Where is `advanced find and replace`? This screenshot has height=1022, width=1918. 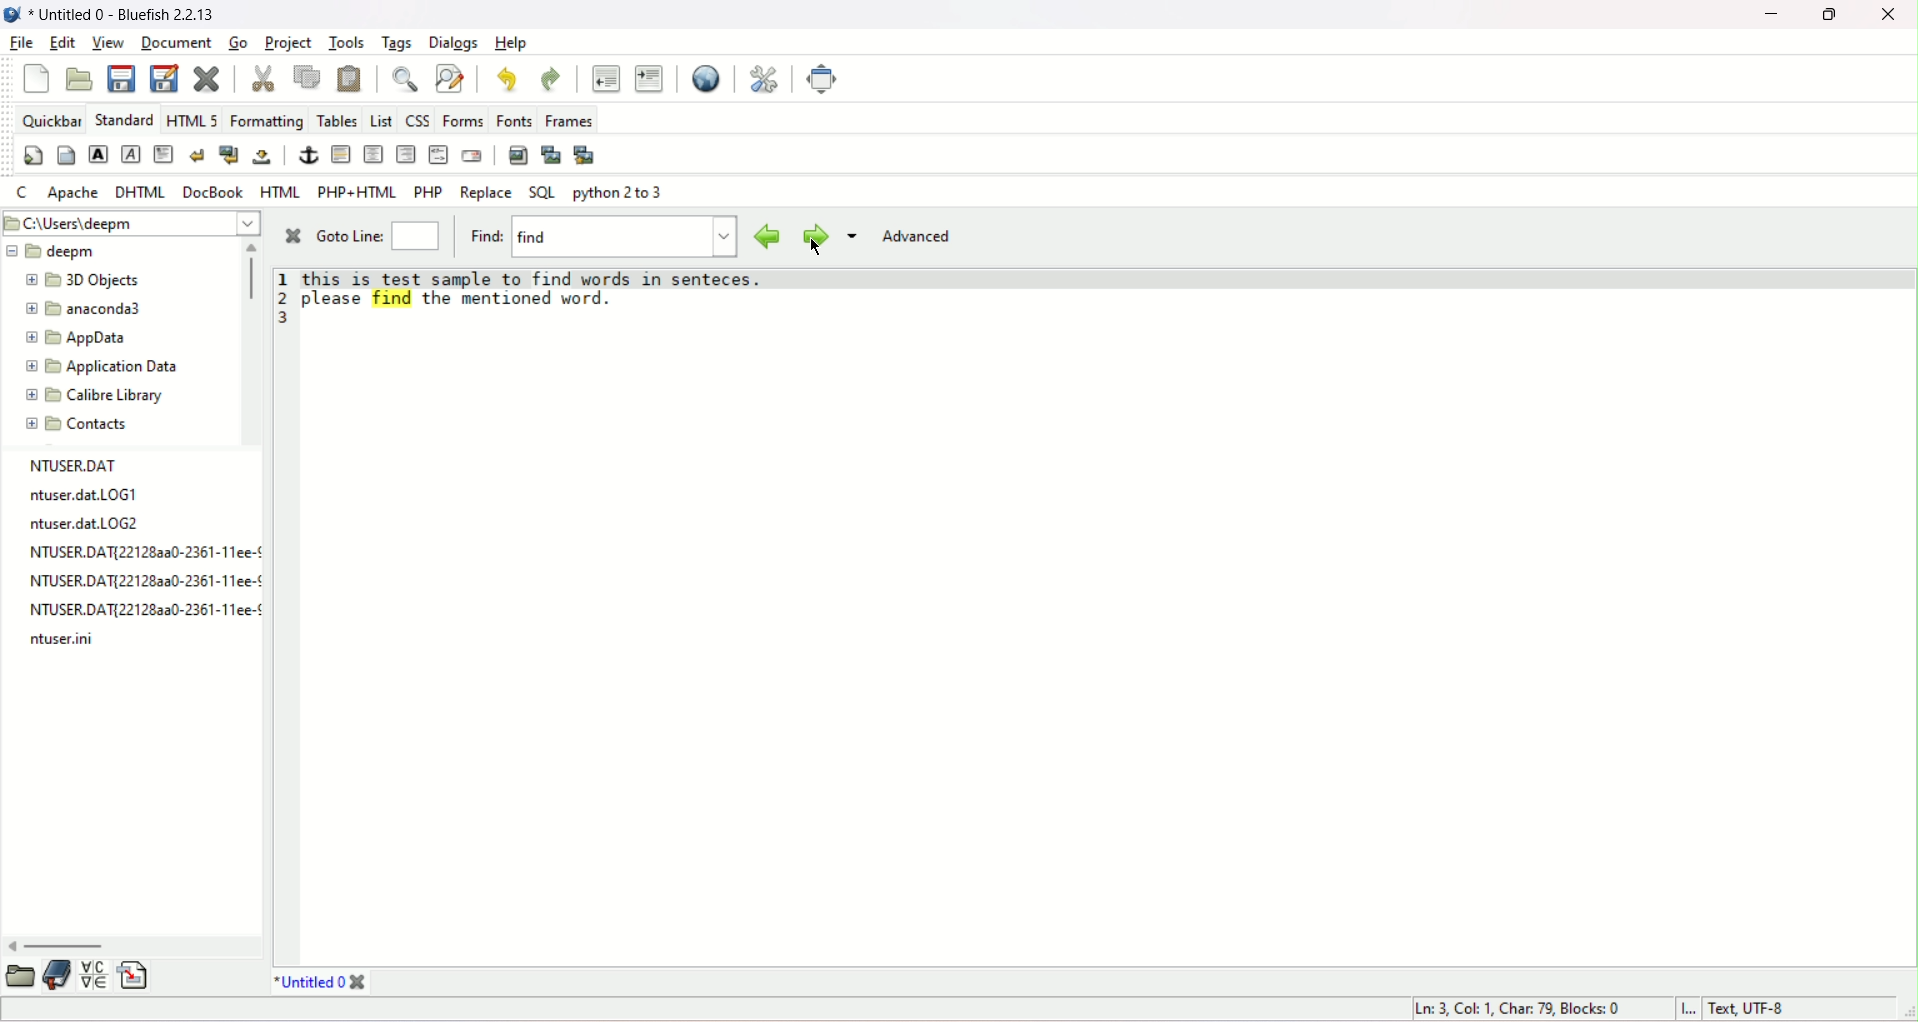 advanced find and replace is located at coordinates (451, 78).